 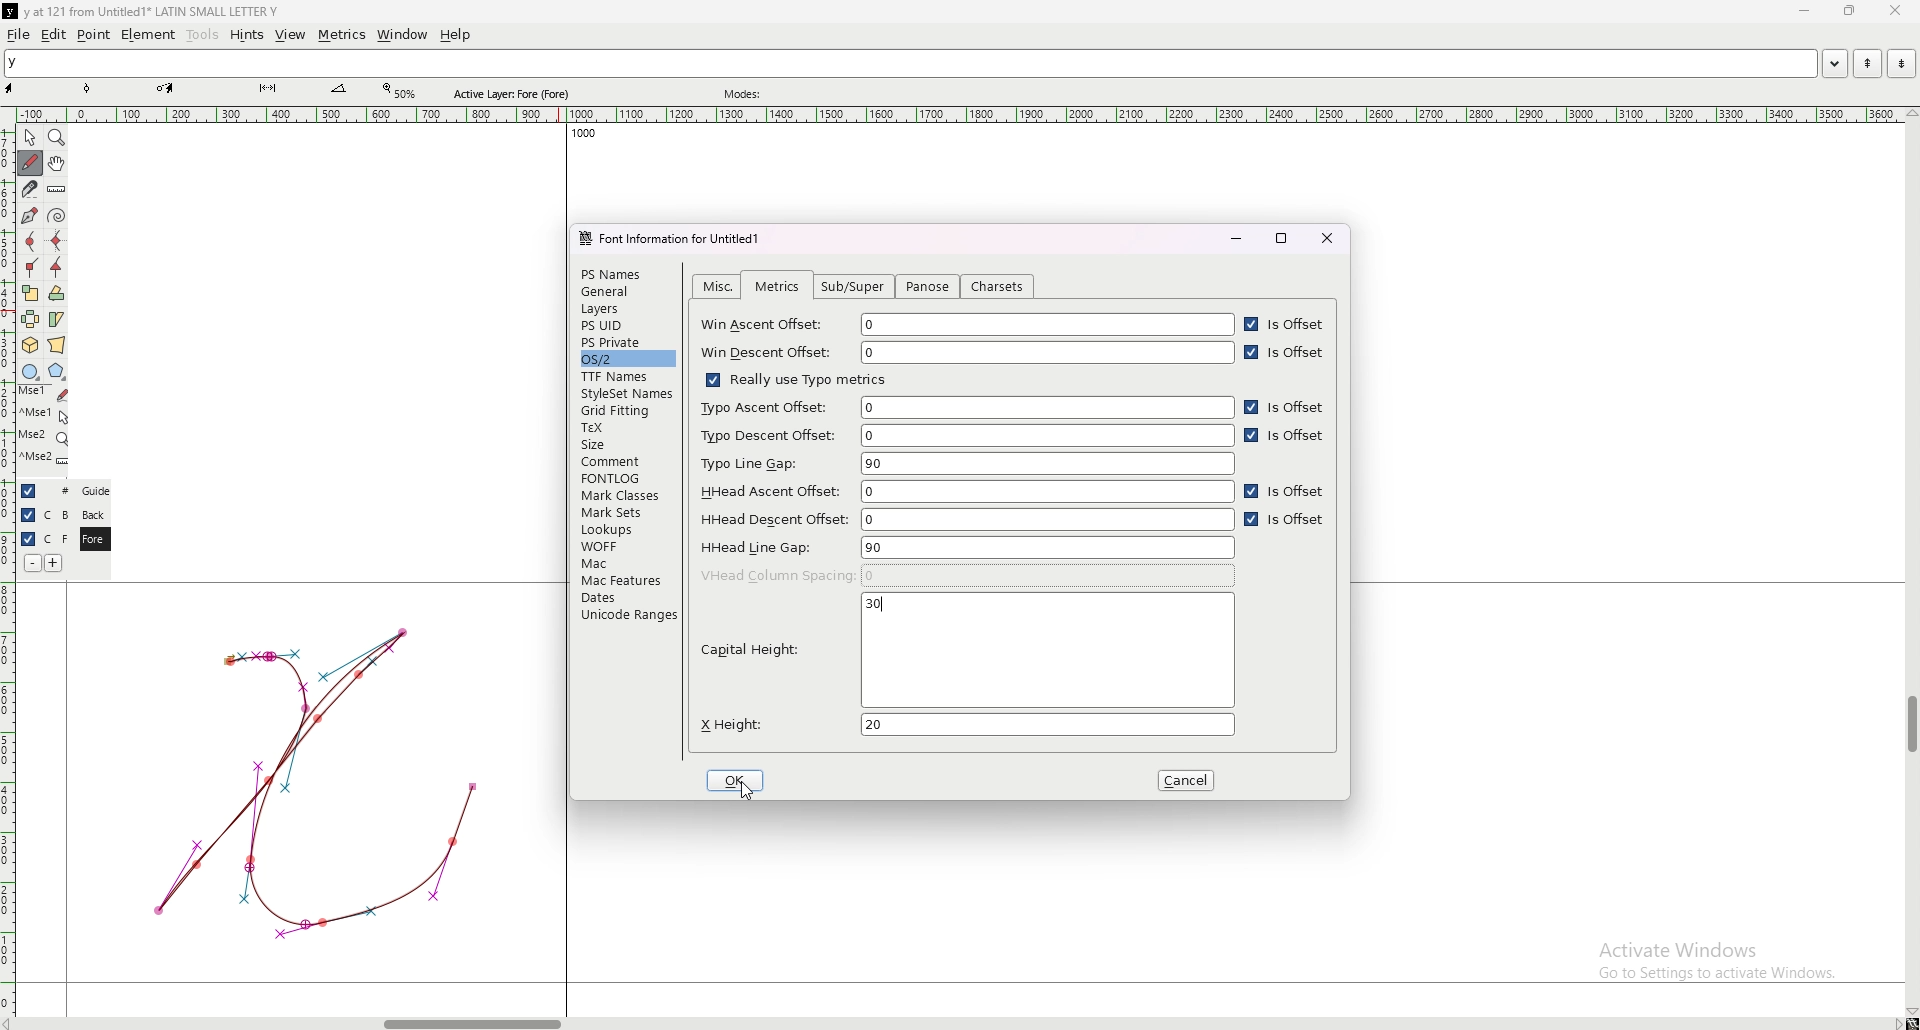 I want to click on point, so click(x=94, y=34).